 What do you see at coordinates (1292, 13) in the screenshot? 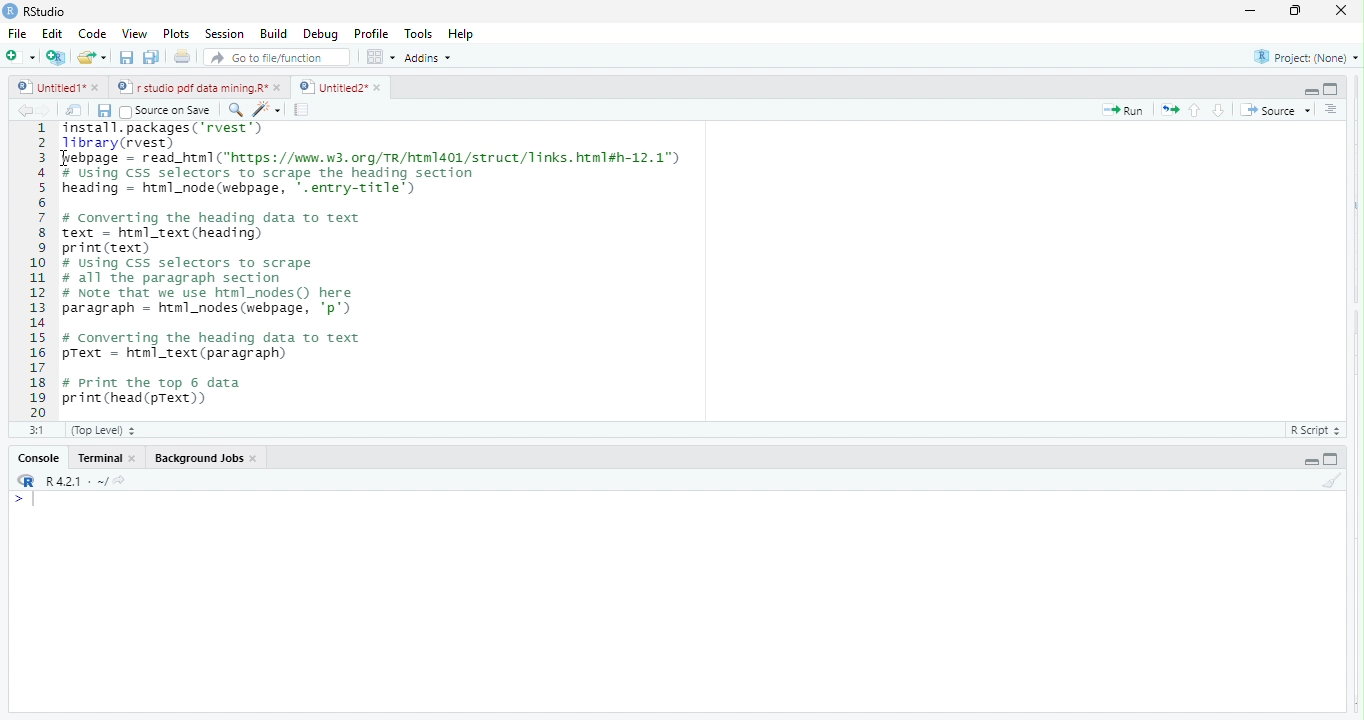
I see `minimize` at bounding box center [1292, 13].